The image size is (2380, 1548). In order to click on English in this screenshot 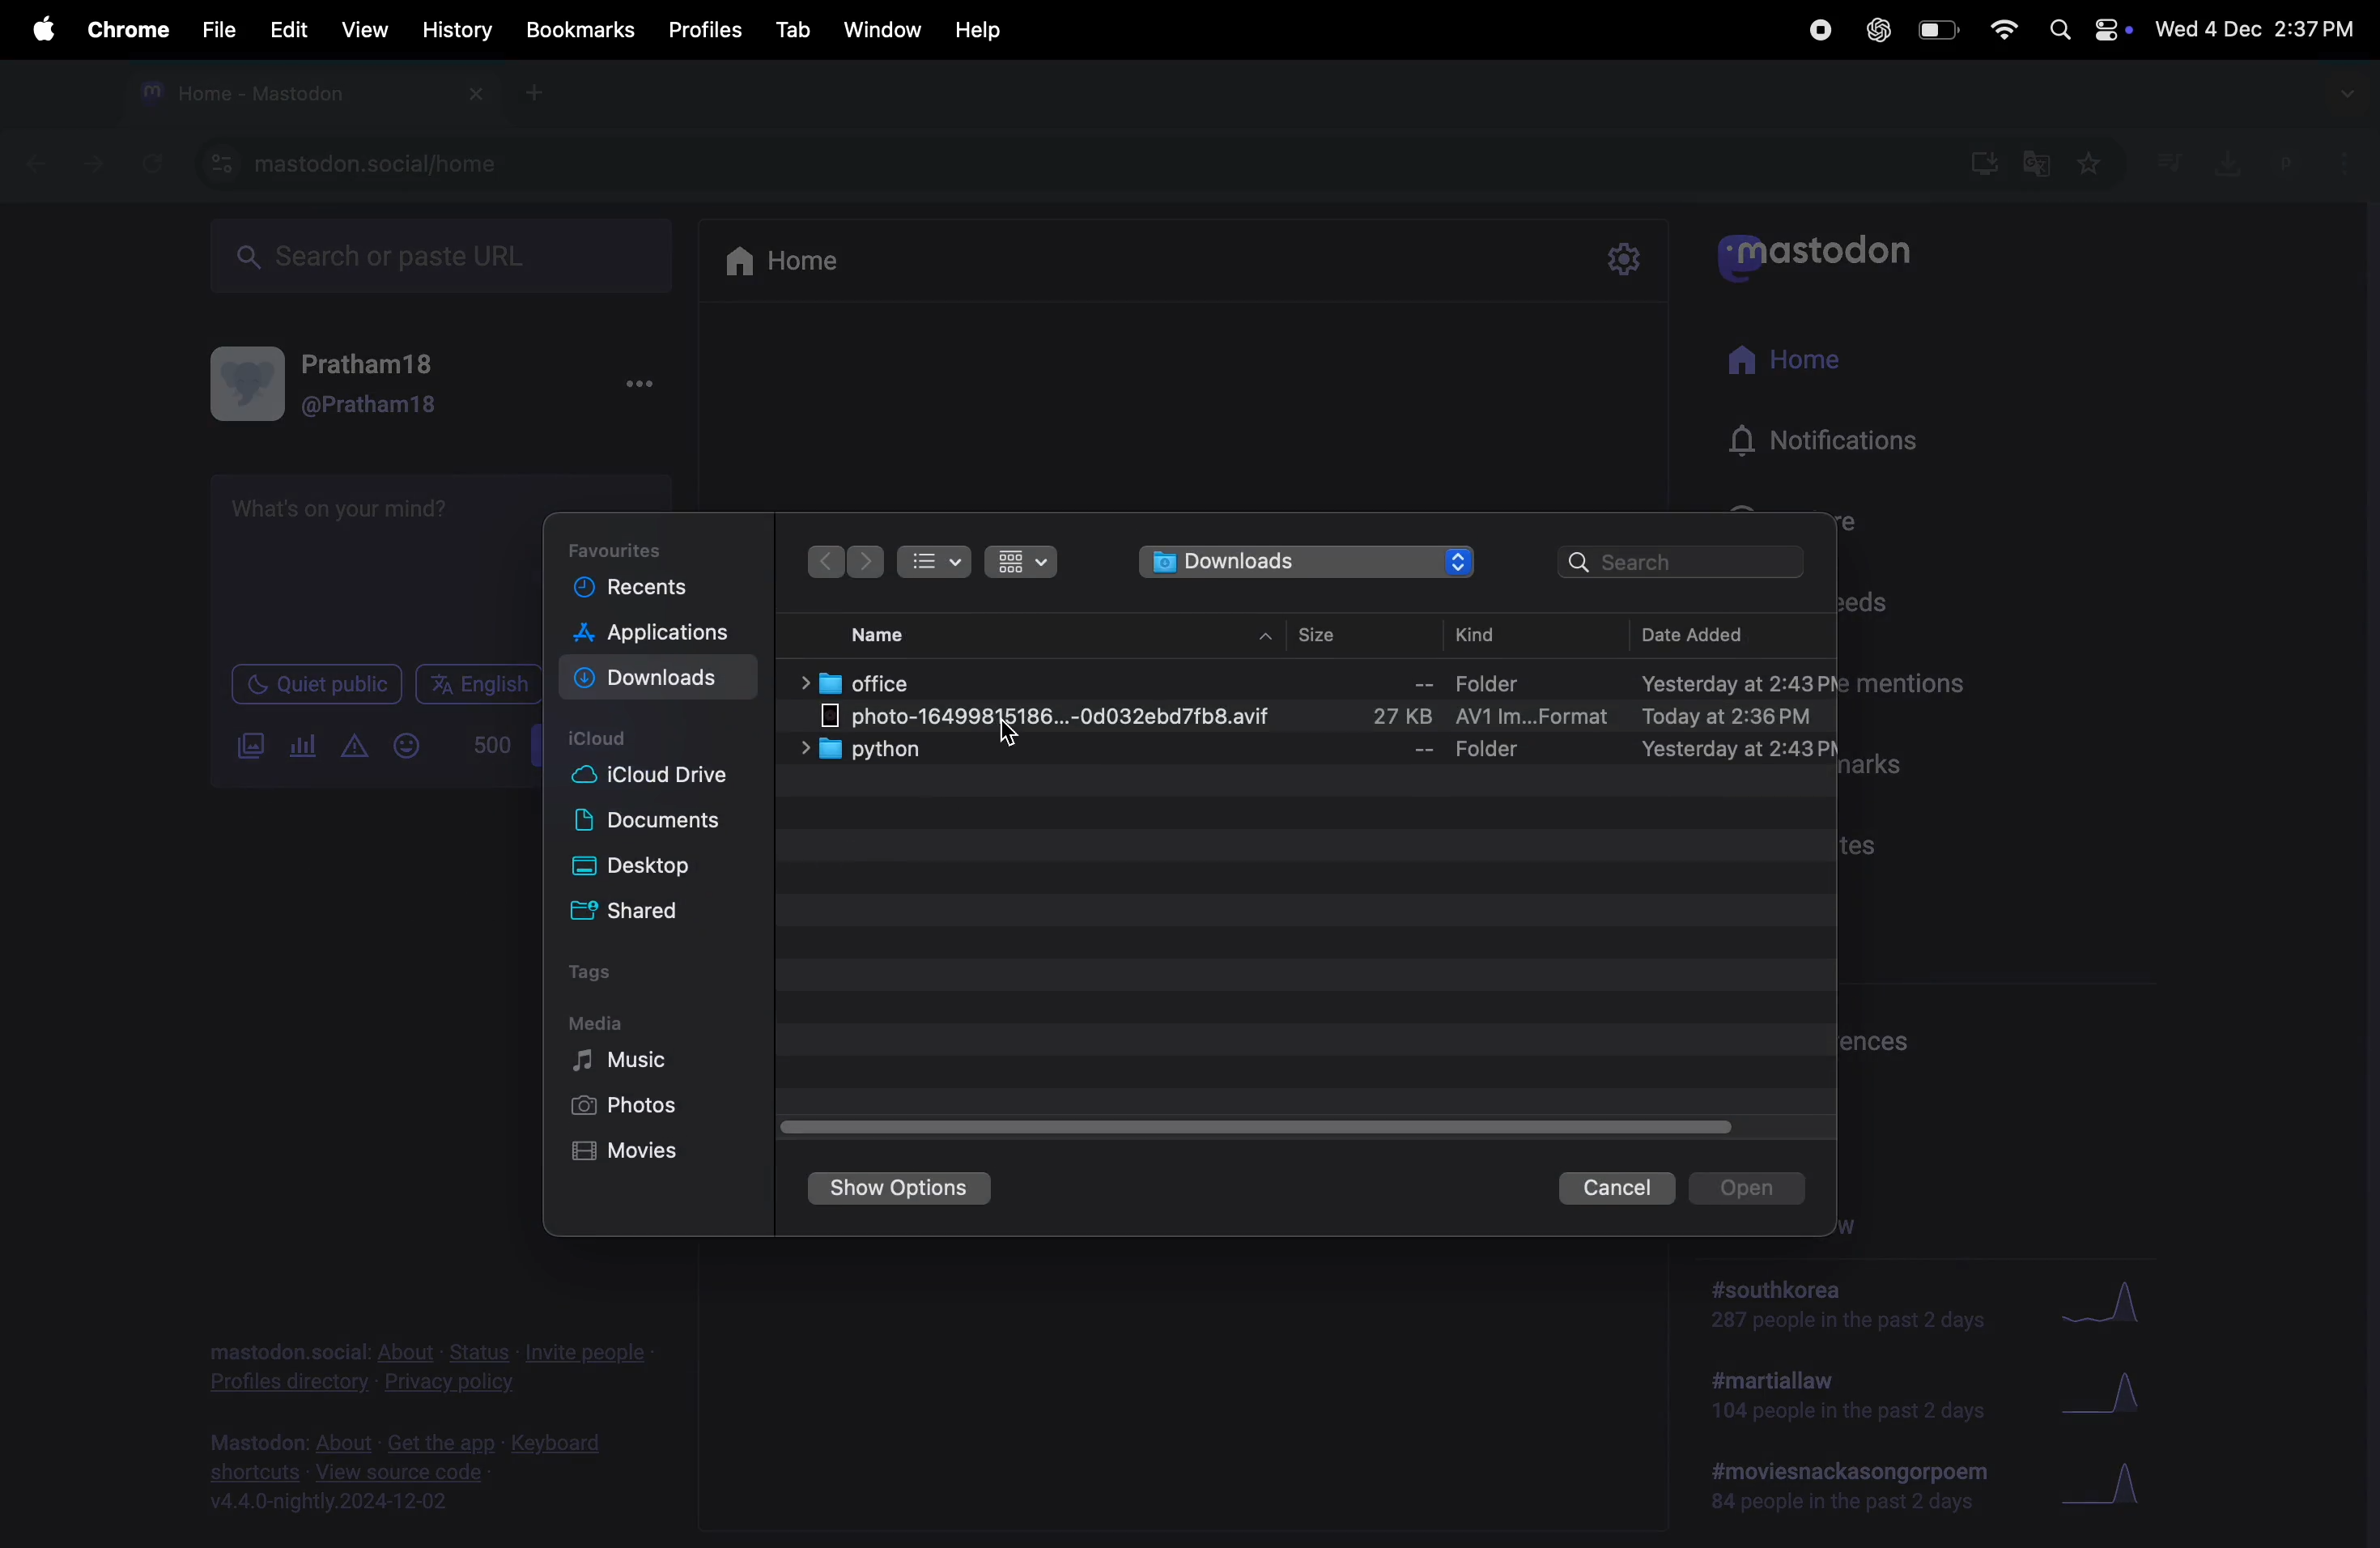, I will do `click(479, 684)`.